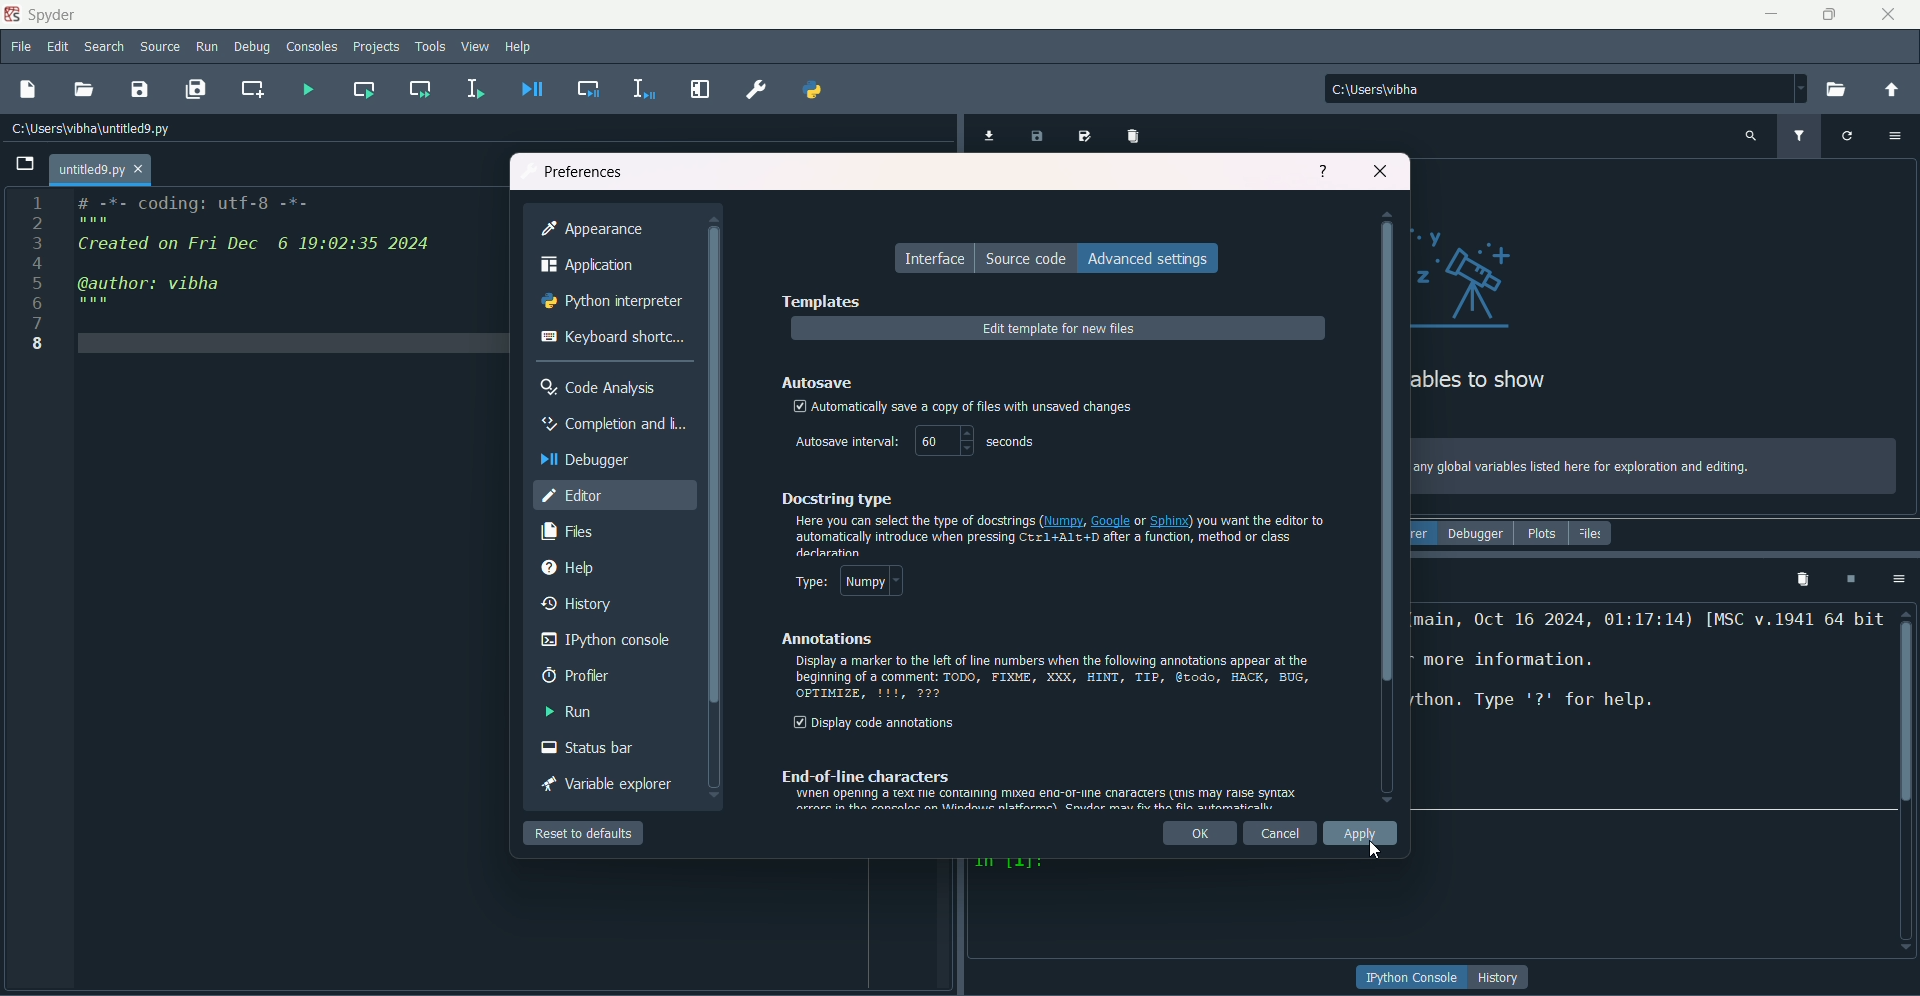 The image size is (1920, 996). Describe the element at coordinates (1004, 403) in the screenshot. I see `text` at that location.